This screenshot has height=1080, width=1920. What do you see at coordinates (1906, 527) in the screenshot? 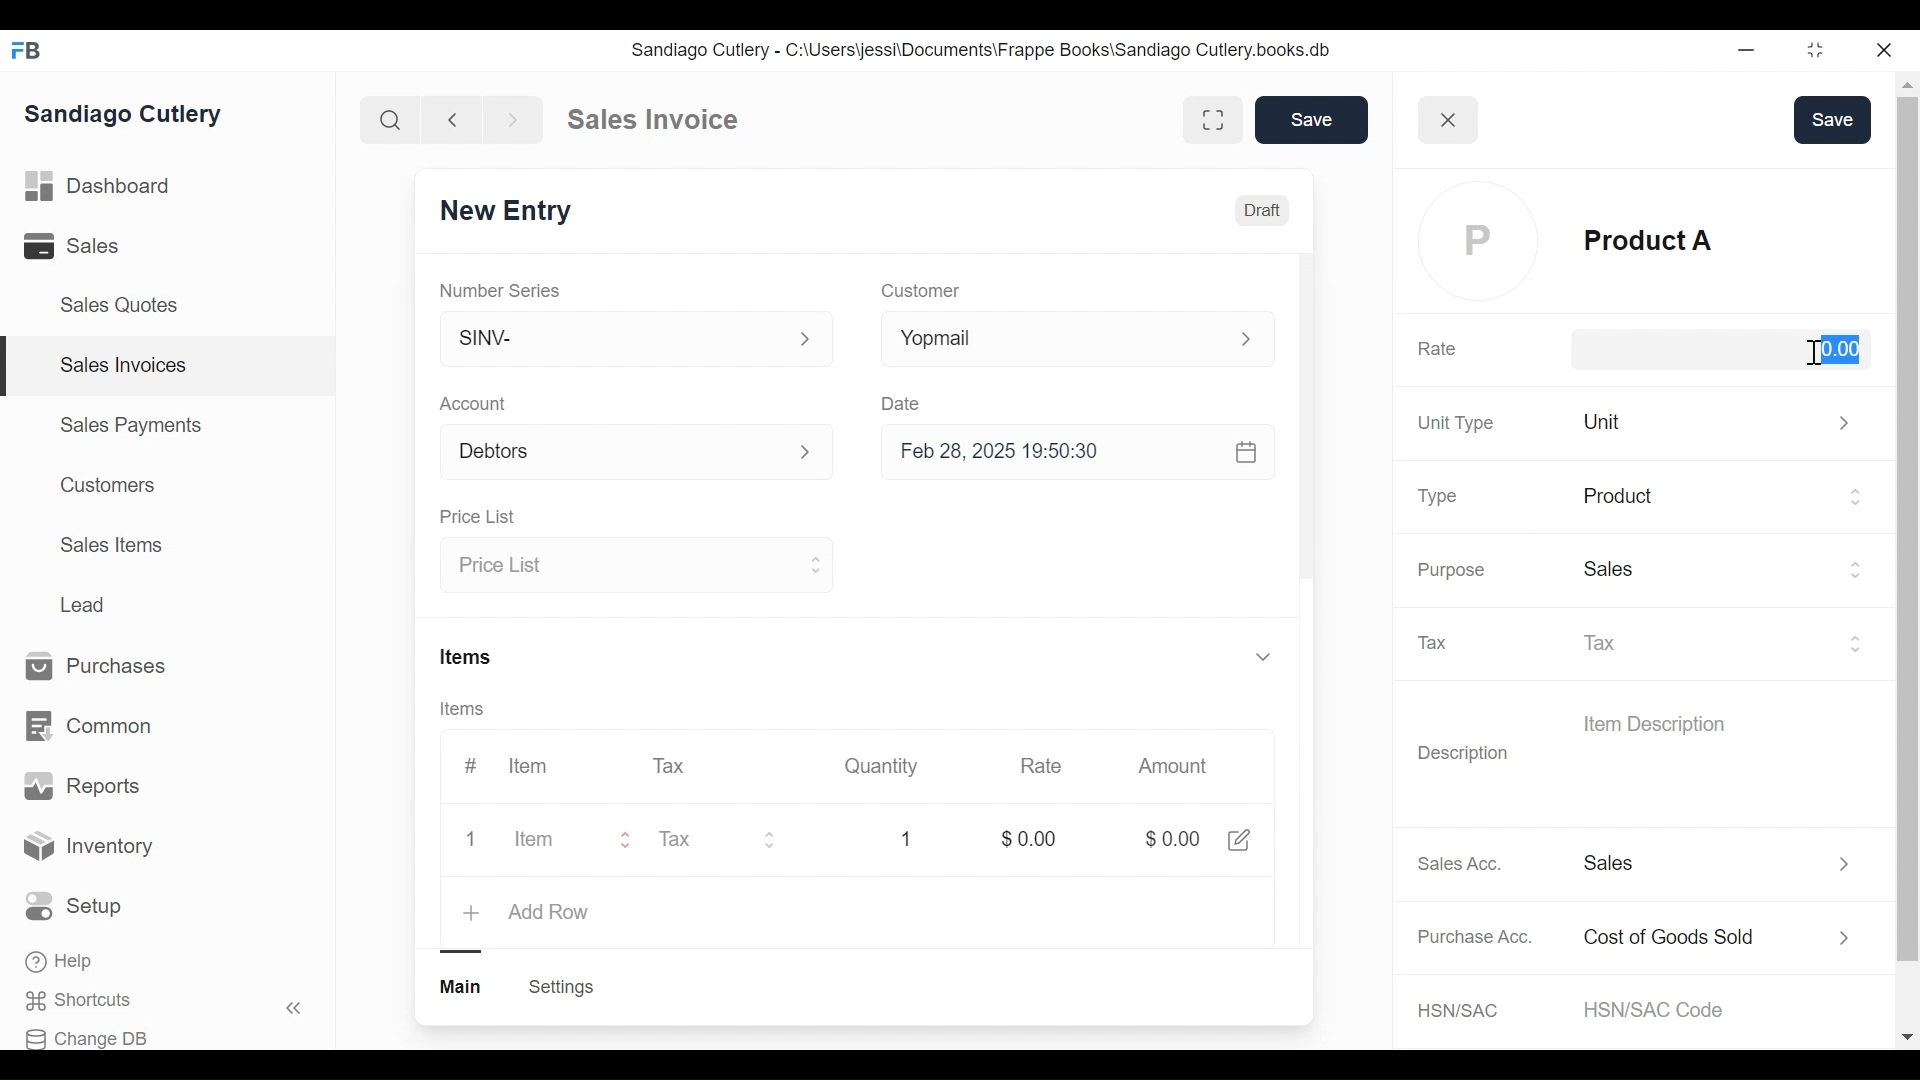
I see `scrollbar` at bounding box center [1906, 527].